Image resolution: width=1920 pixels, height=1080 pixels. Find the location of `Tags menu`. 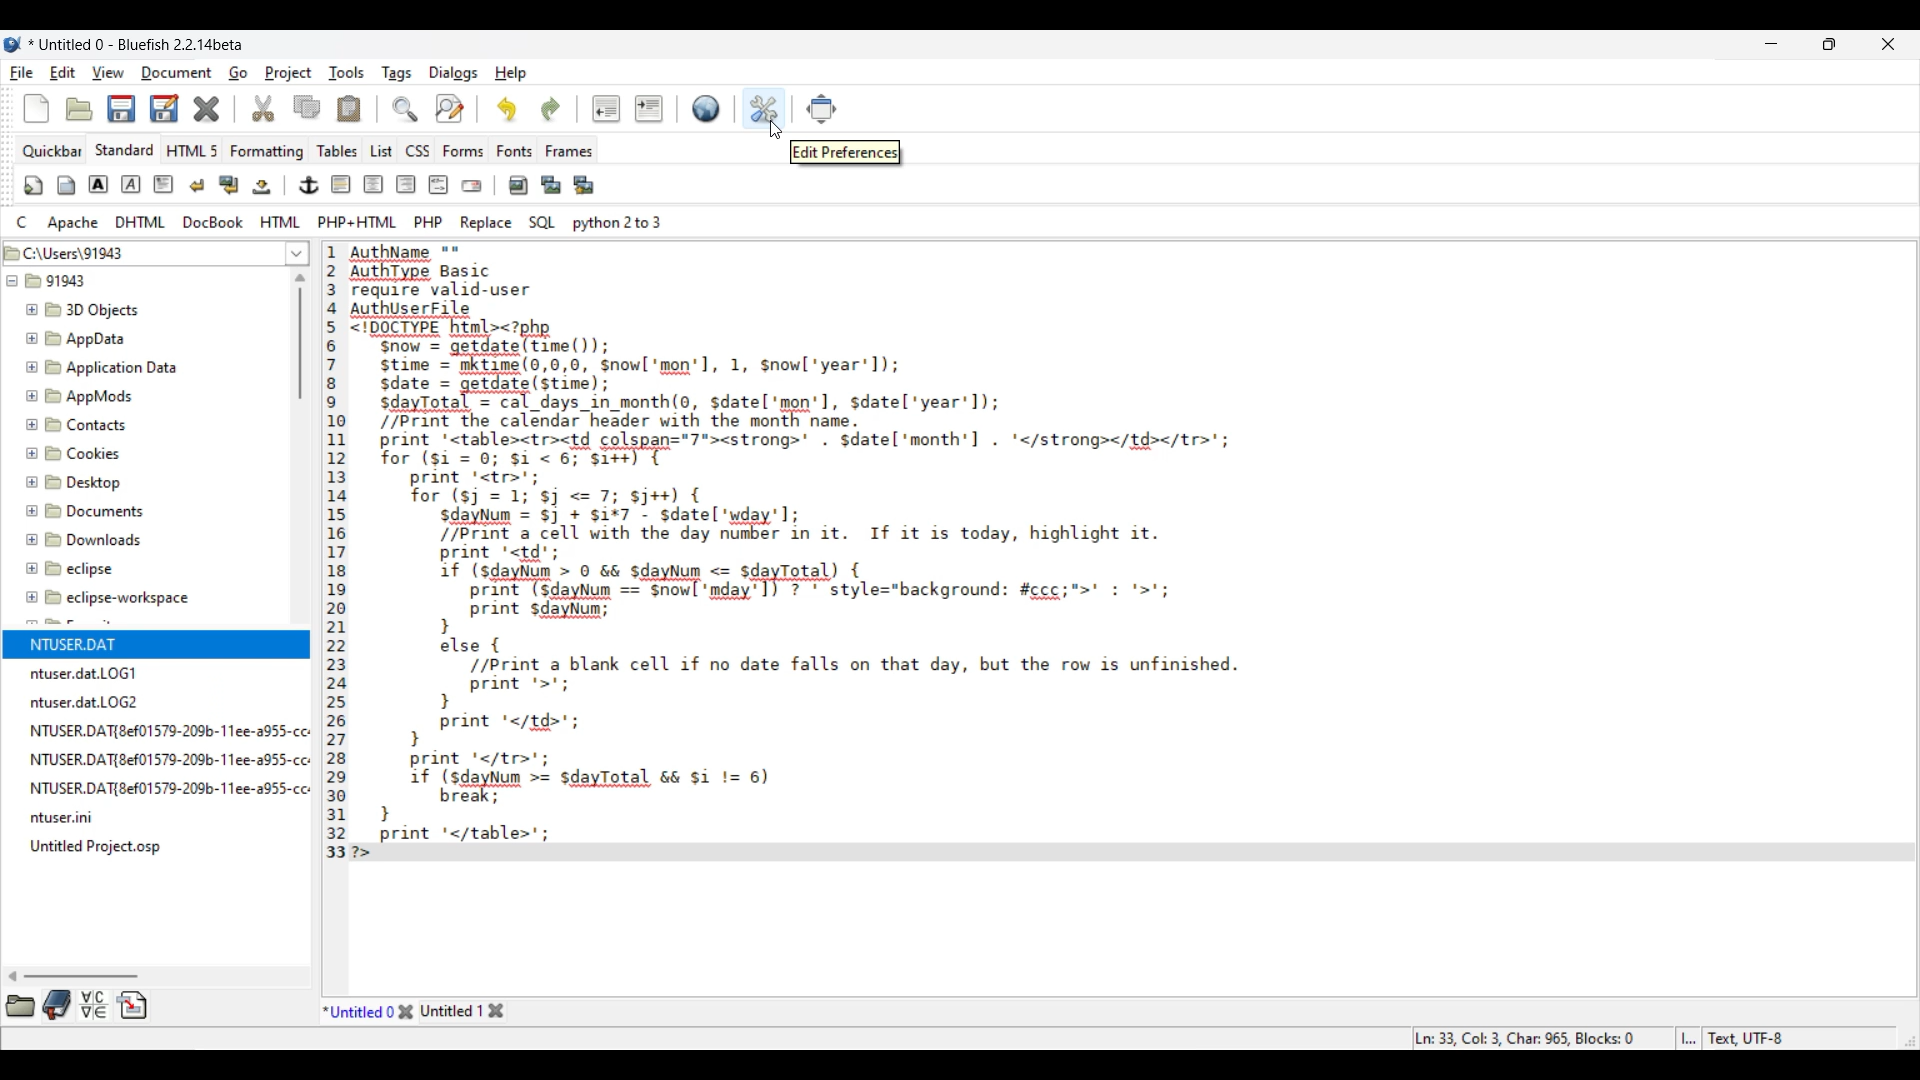

Tags menu is located at coordinates (396, 73).